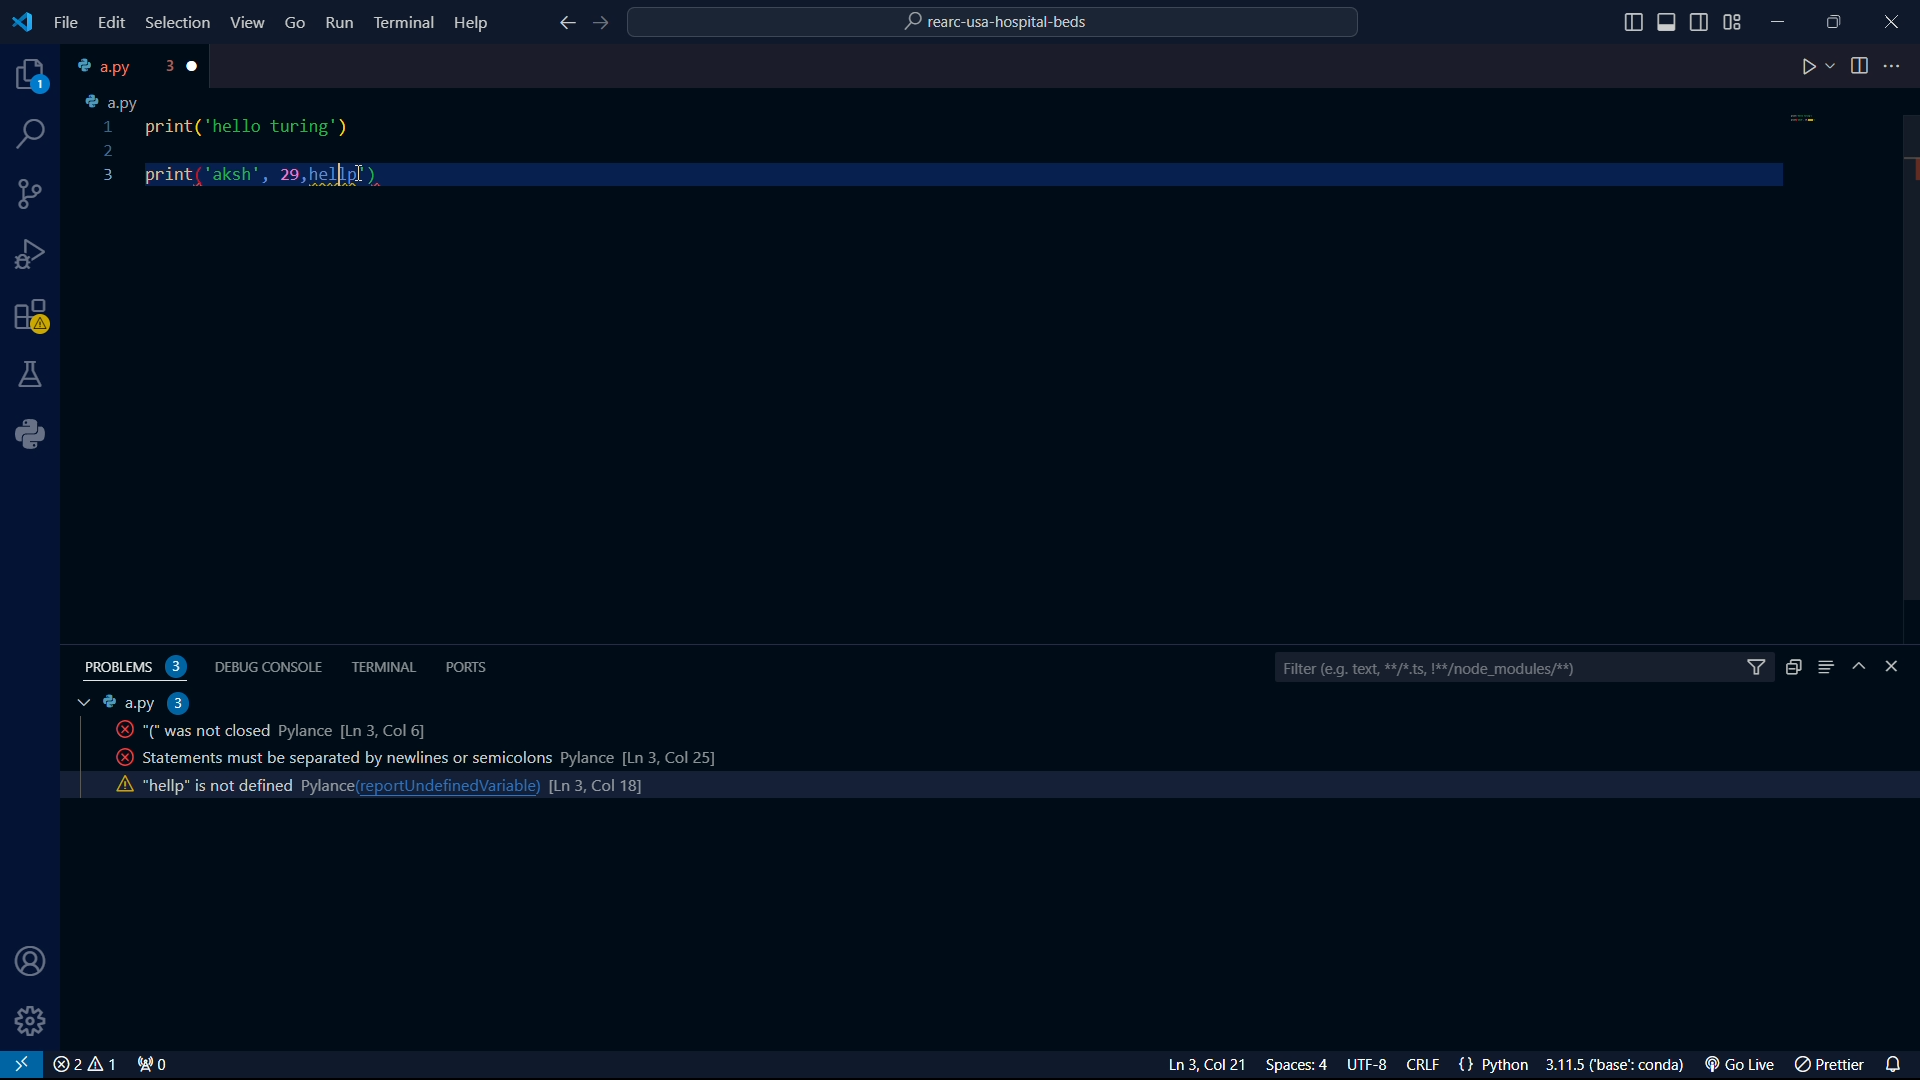 The image size is (1920, 1080). I want to click on View, so click(249, 22).